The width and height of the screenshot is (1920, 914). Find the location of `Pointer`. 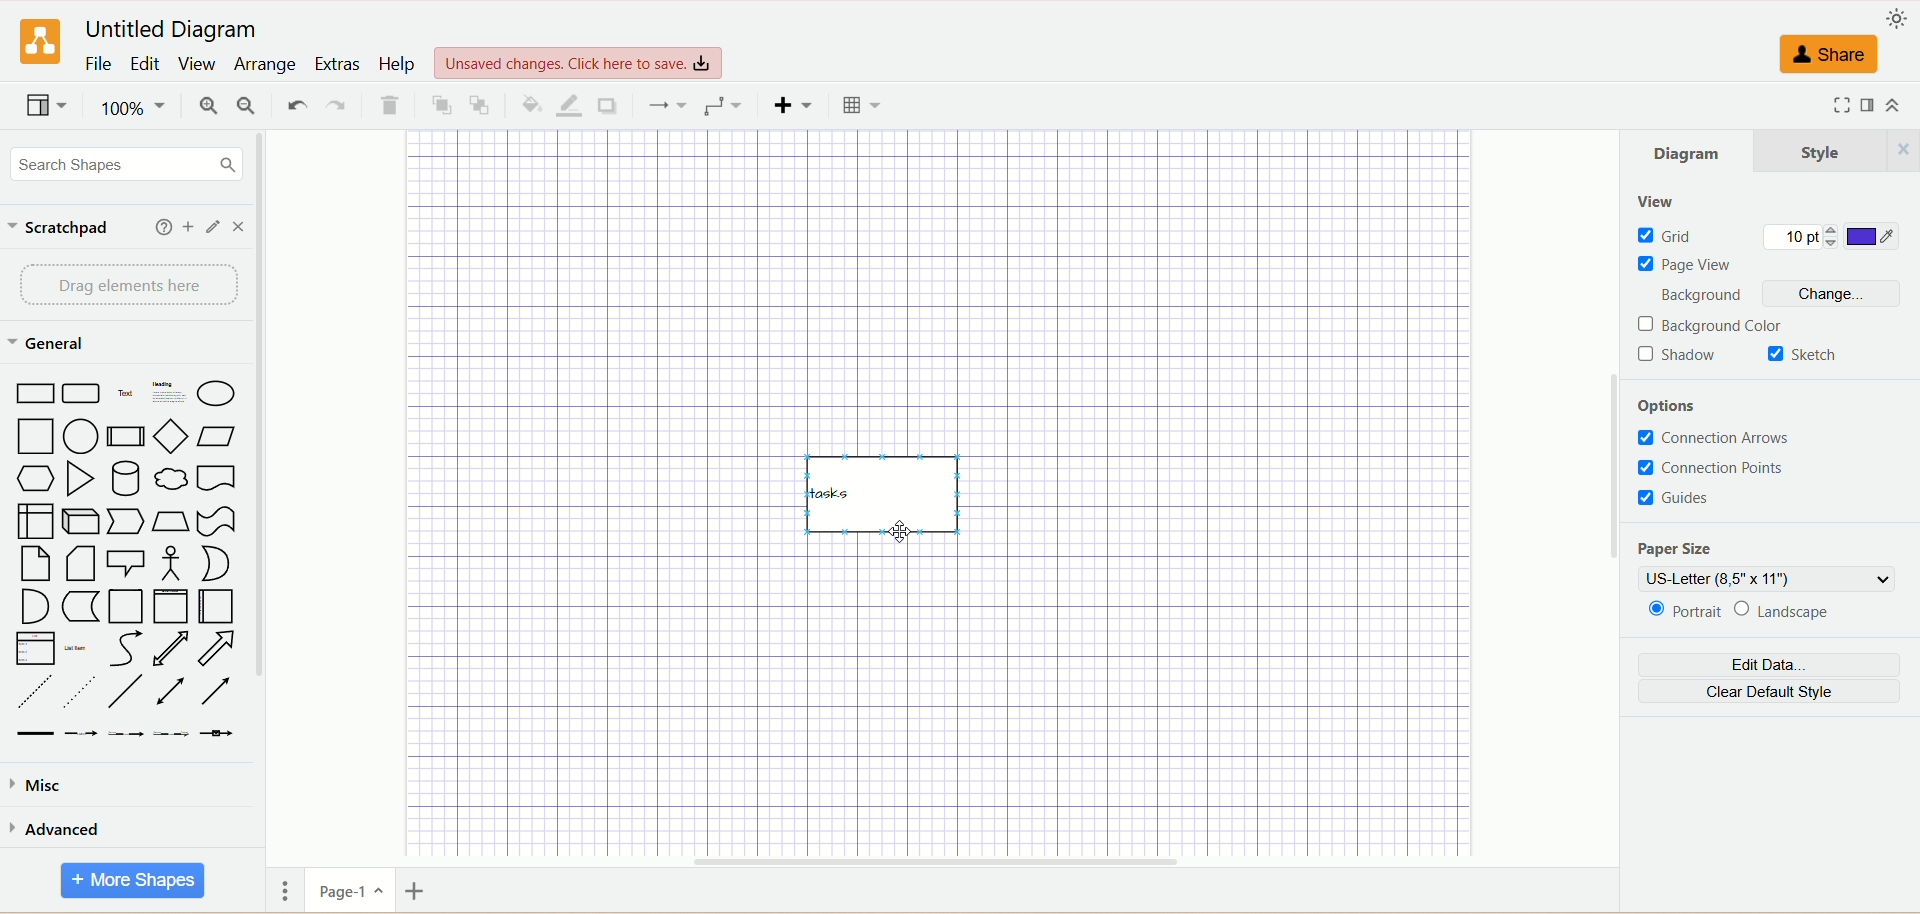

Pointer is located at coordinates (128, 523).